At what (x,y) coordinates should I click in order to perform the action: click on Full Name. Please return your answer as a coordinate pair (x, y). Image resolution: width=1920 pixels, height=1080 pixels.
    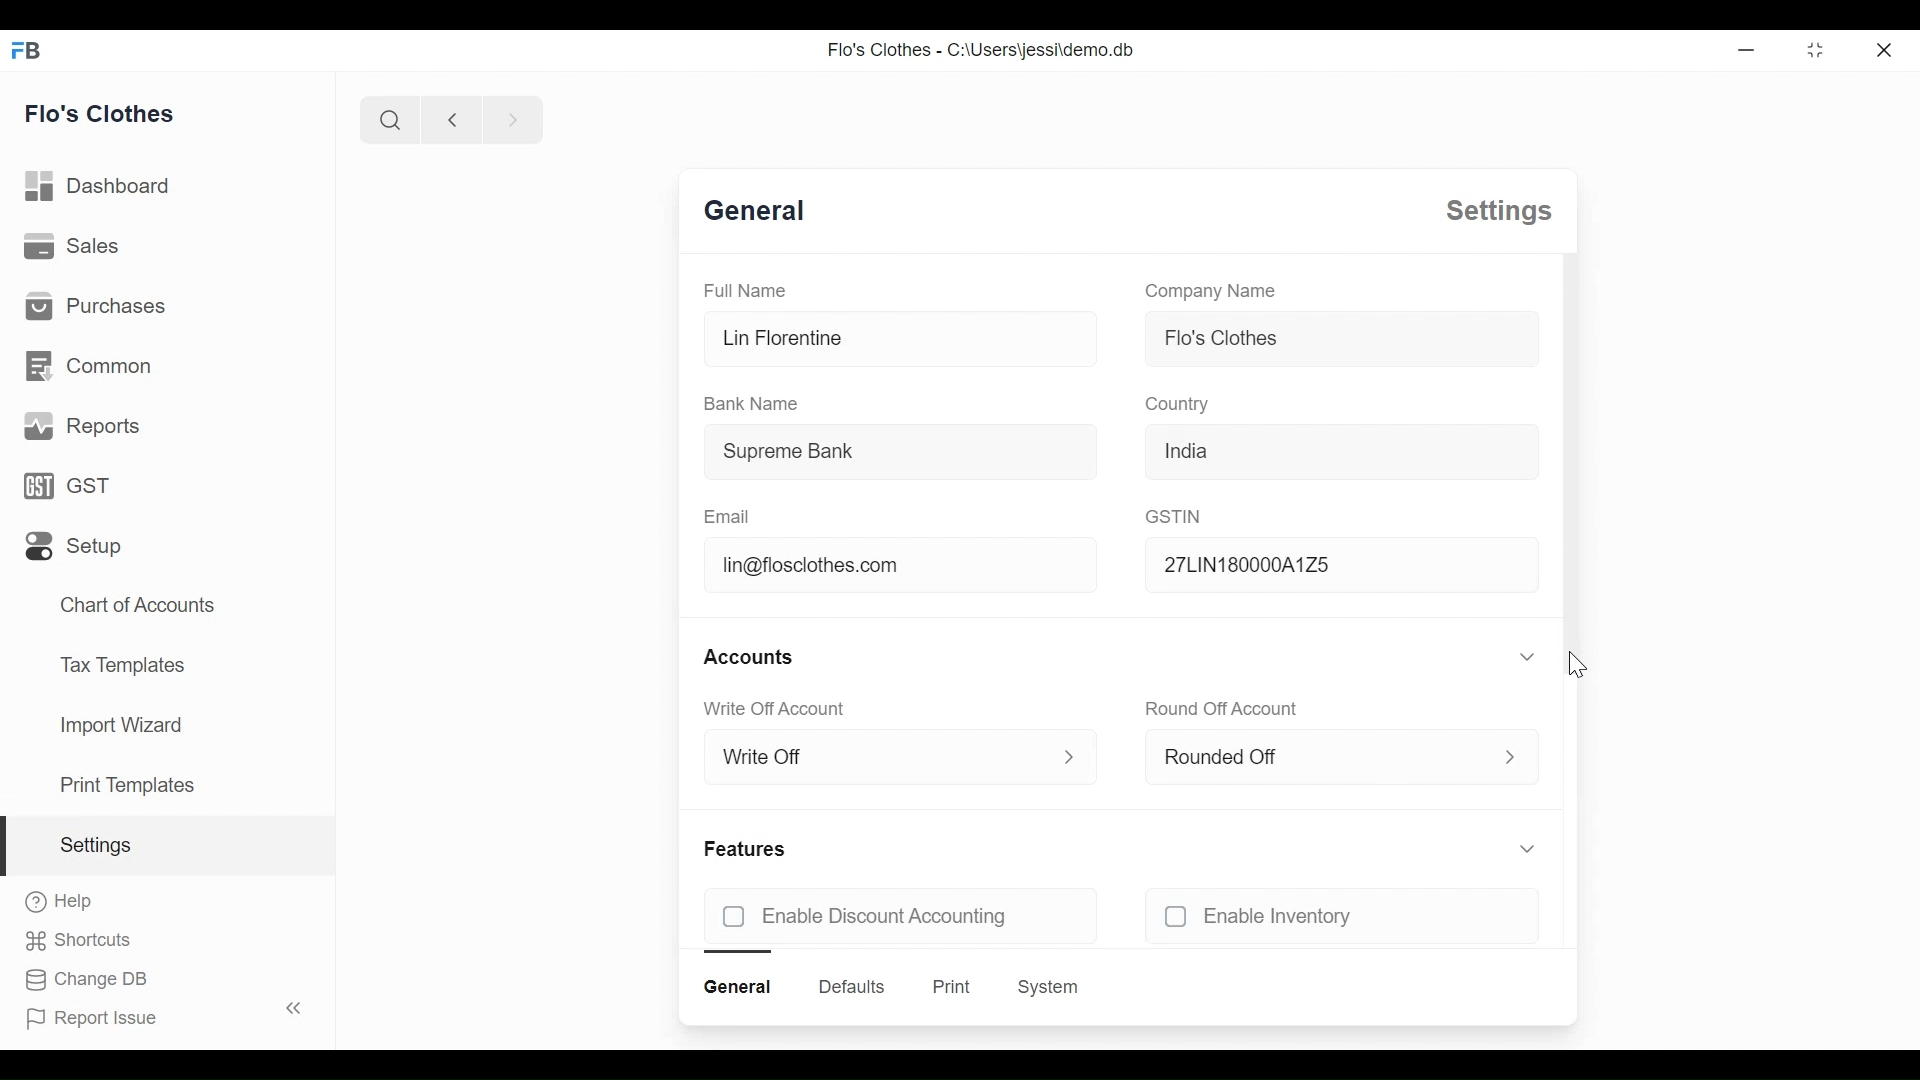
    Looking at the image, I should click on (740, 290).